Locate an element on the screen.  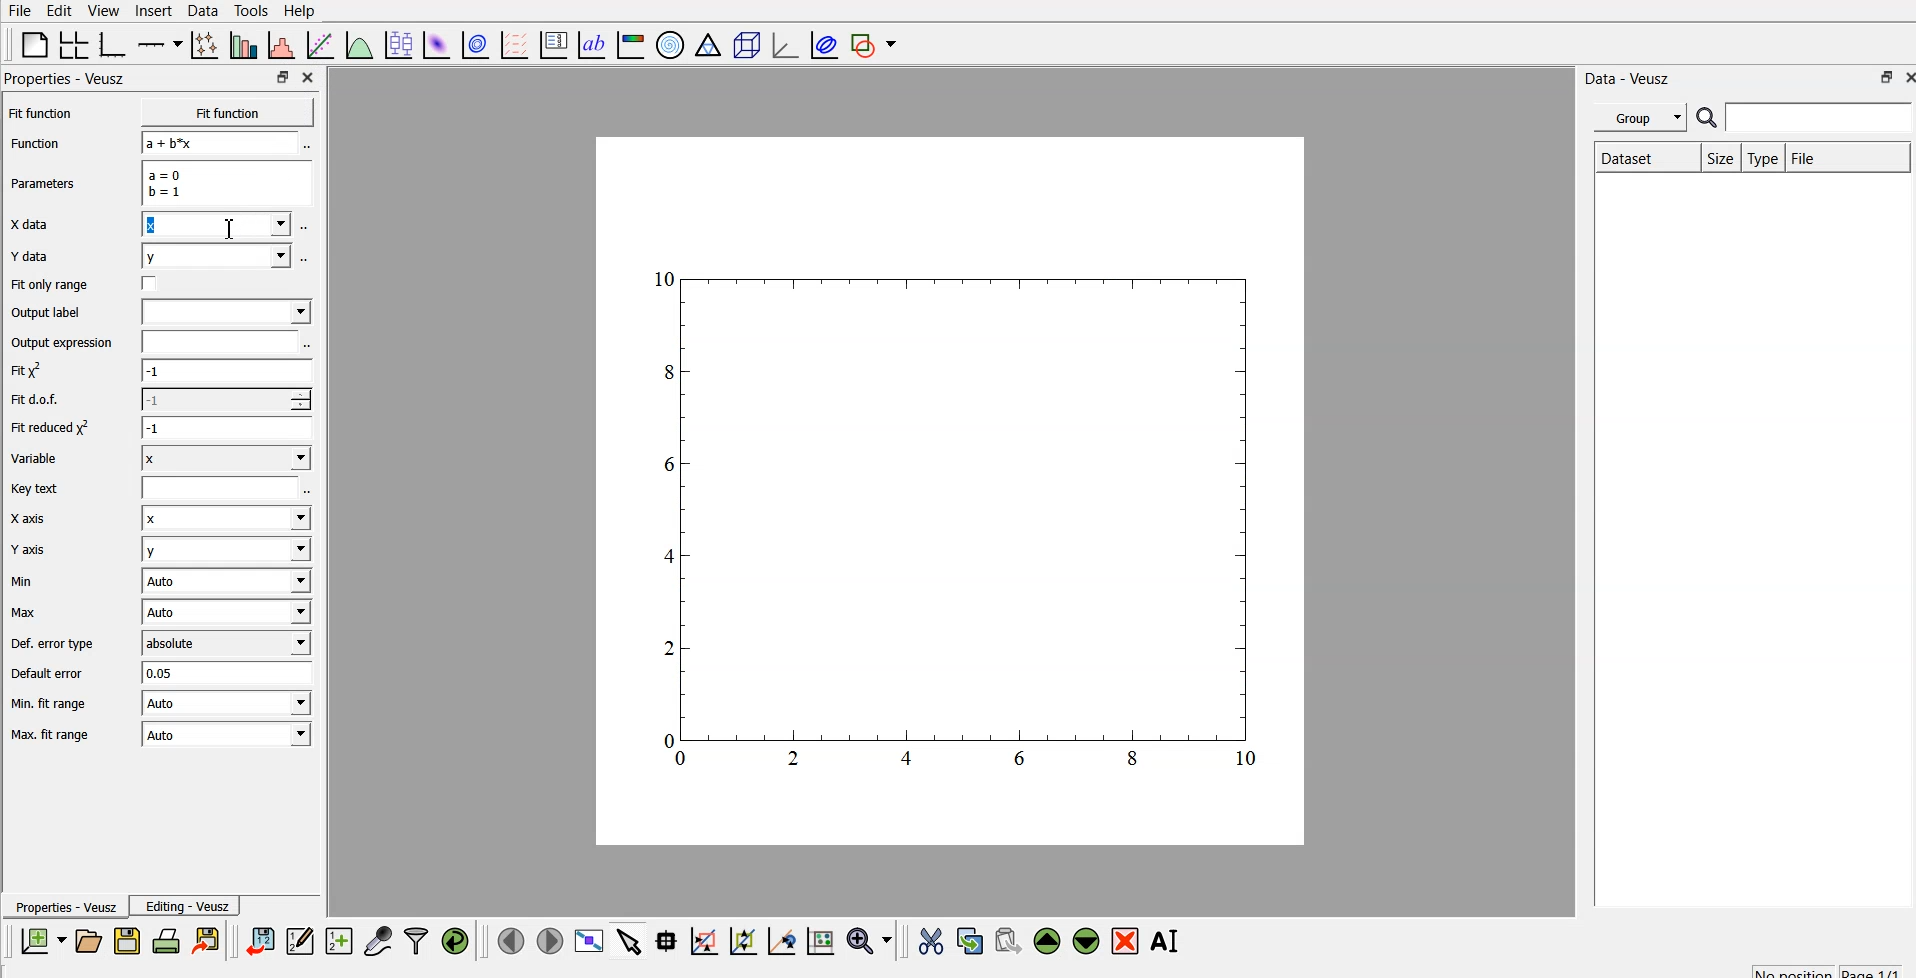
capture remote data is located at coordinates (380, 942).